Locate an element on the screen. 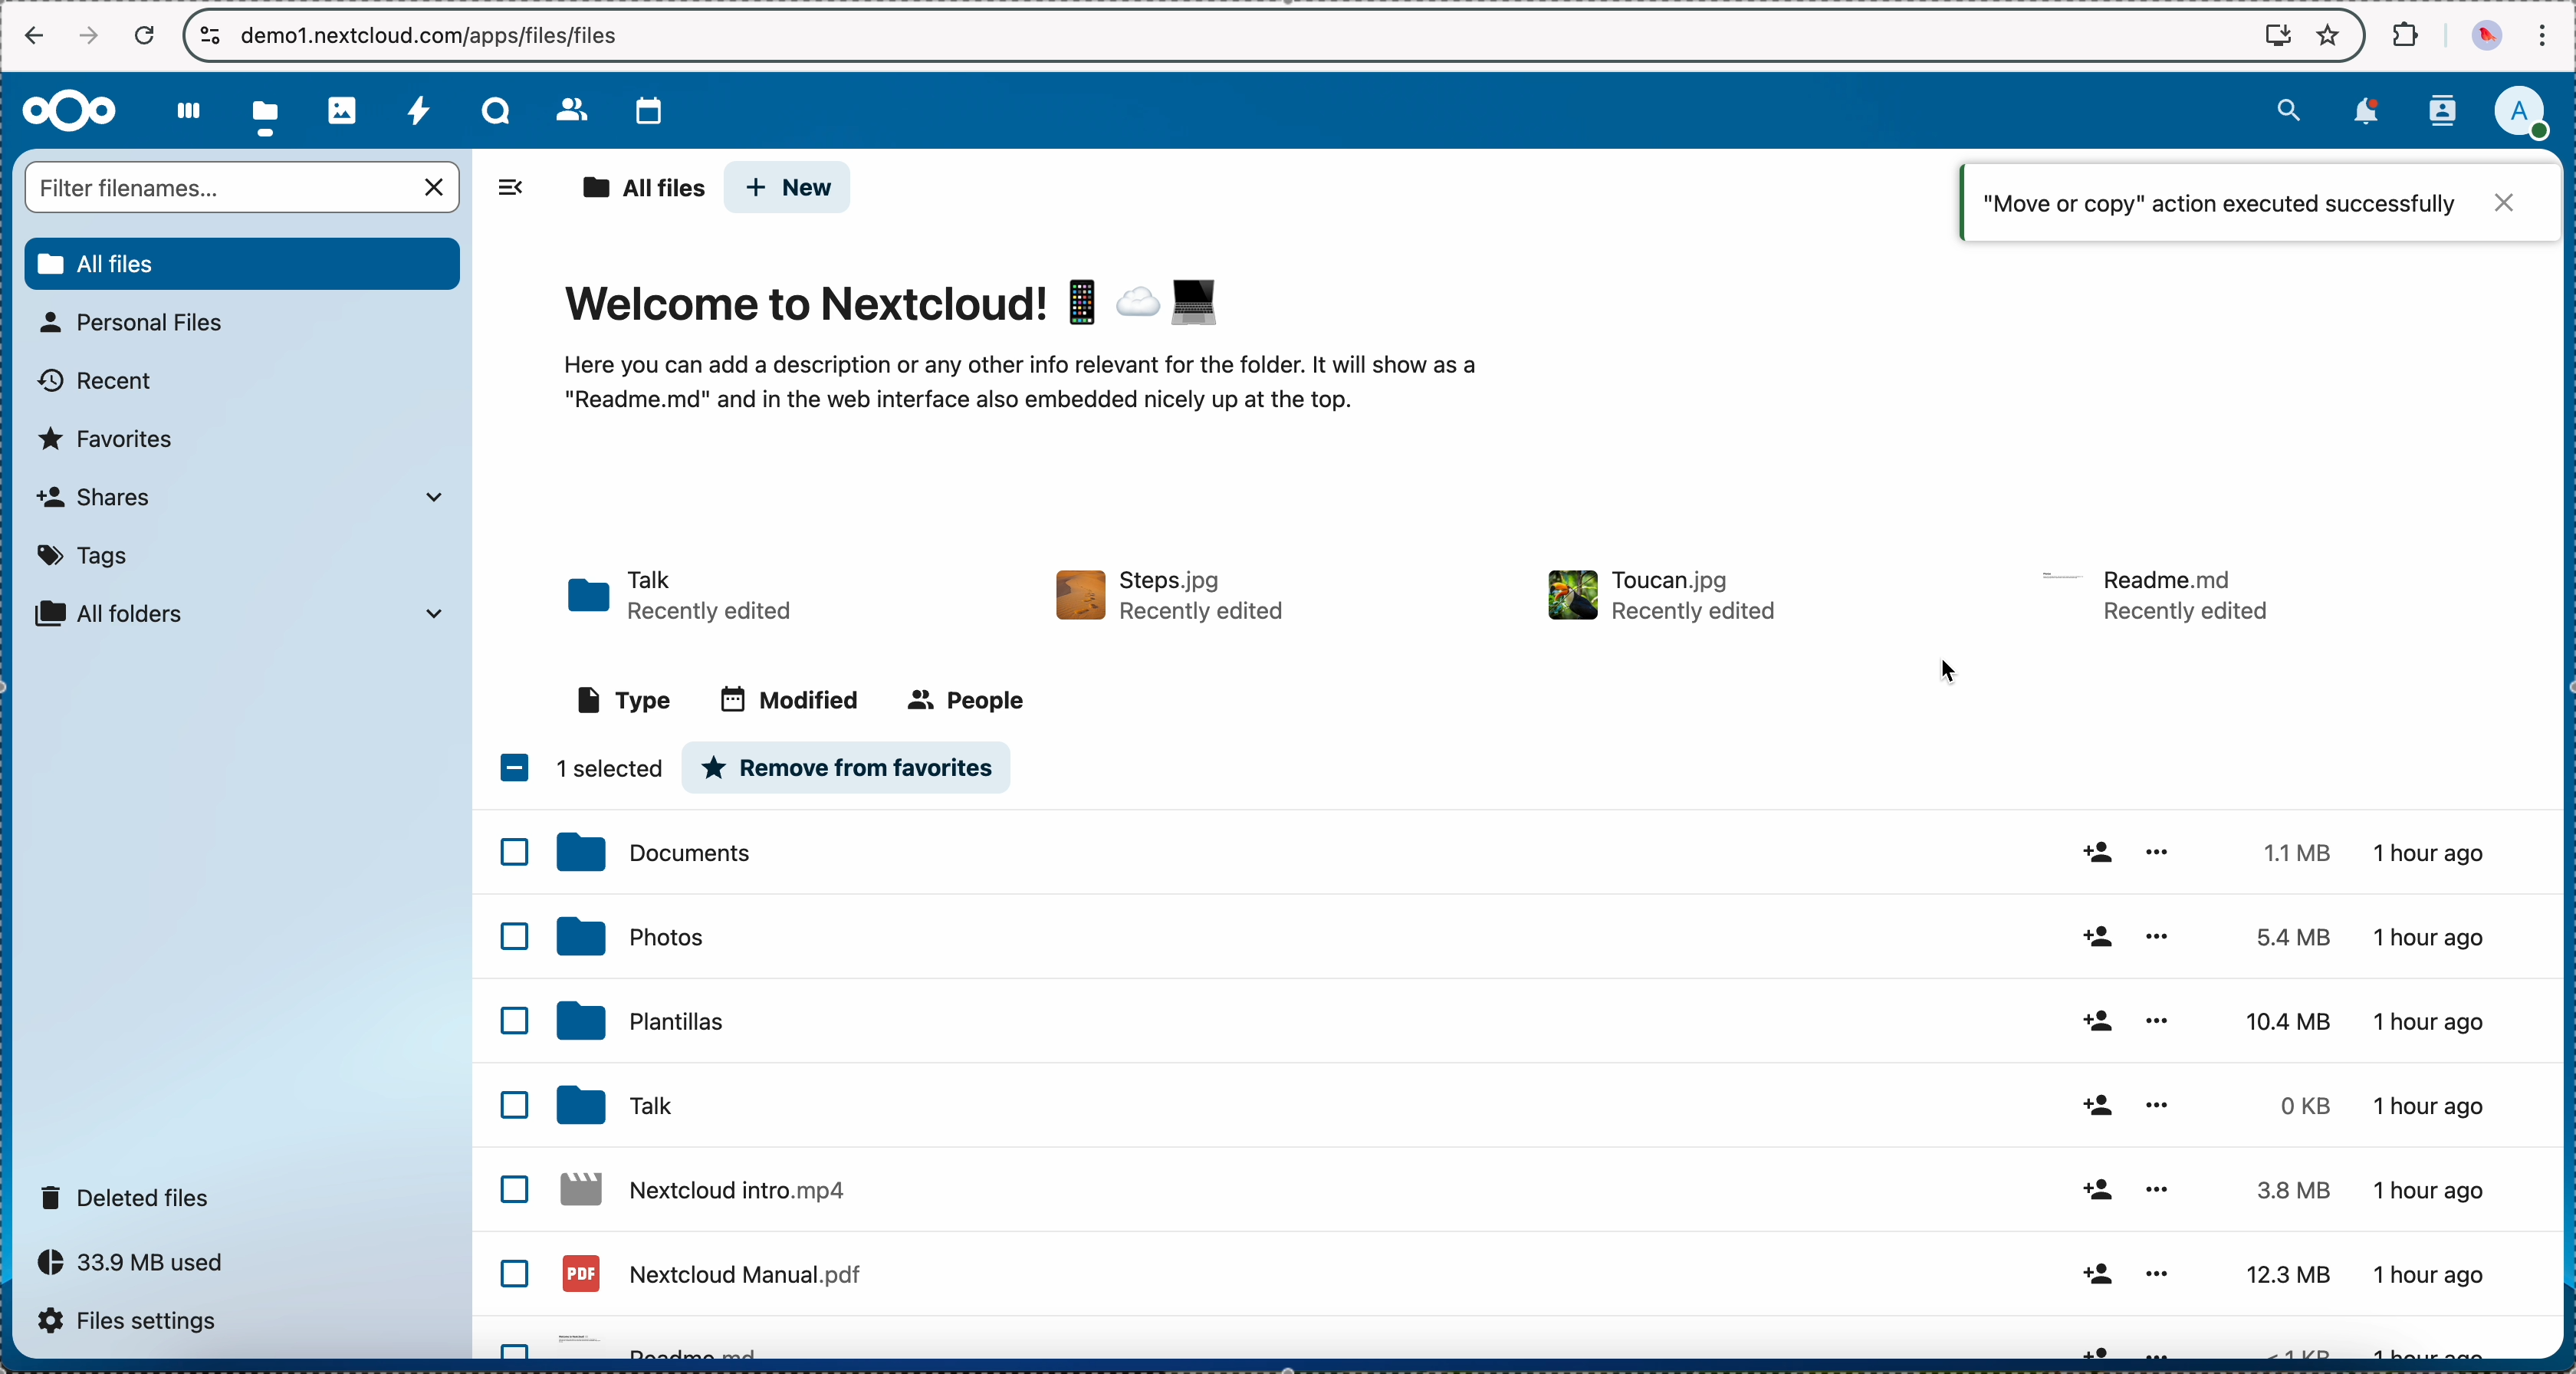  cursor is located at coordinates (1946, 677).